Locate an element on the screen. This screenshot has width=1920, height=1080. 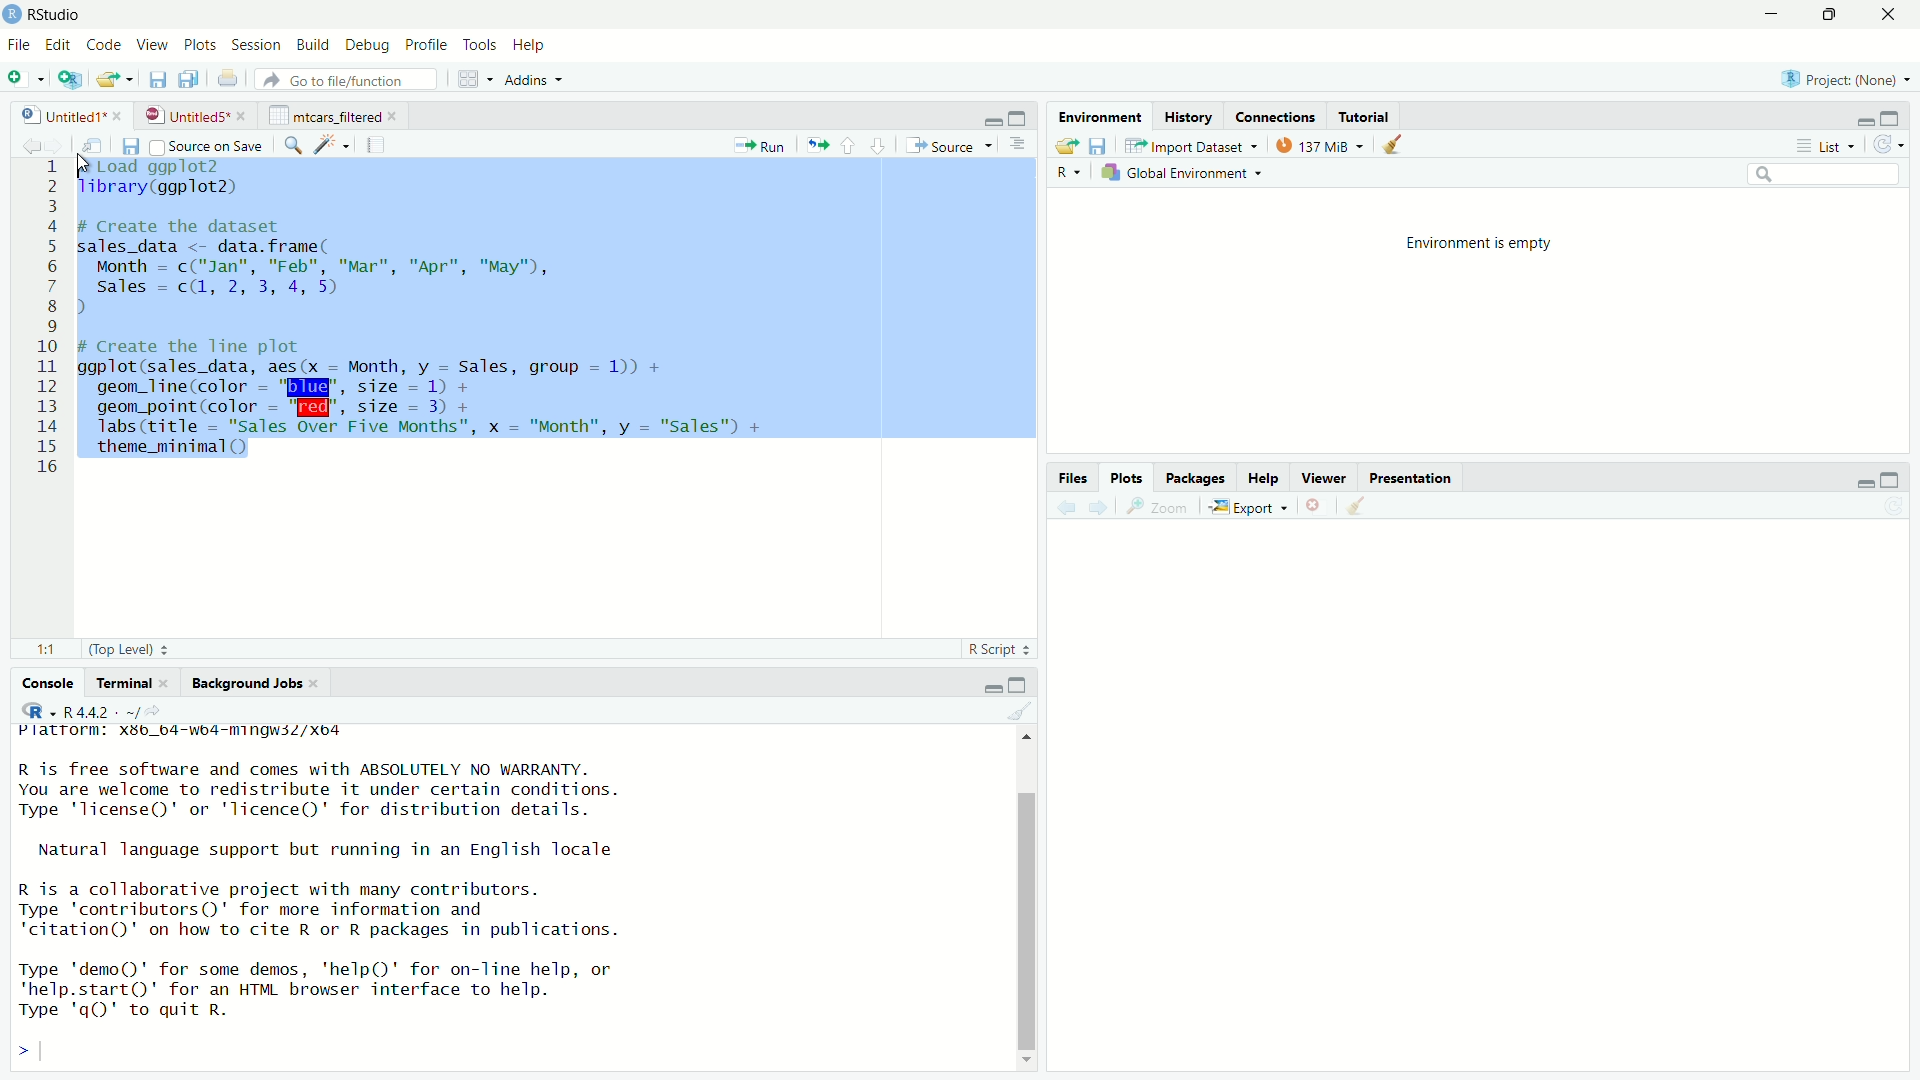
previous code section is located at coordinates (848, 145).